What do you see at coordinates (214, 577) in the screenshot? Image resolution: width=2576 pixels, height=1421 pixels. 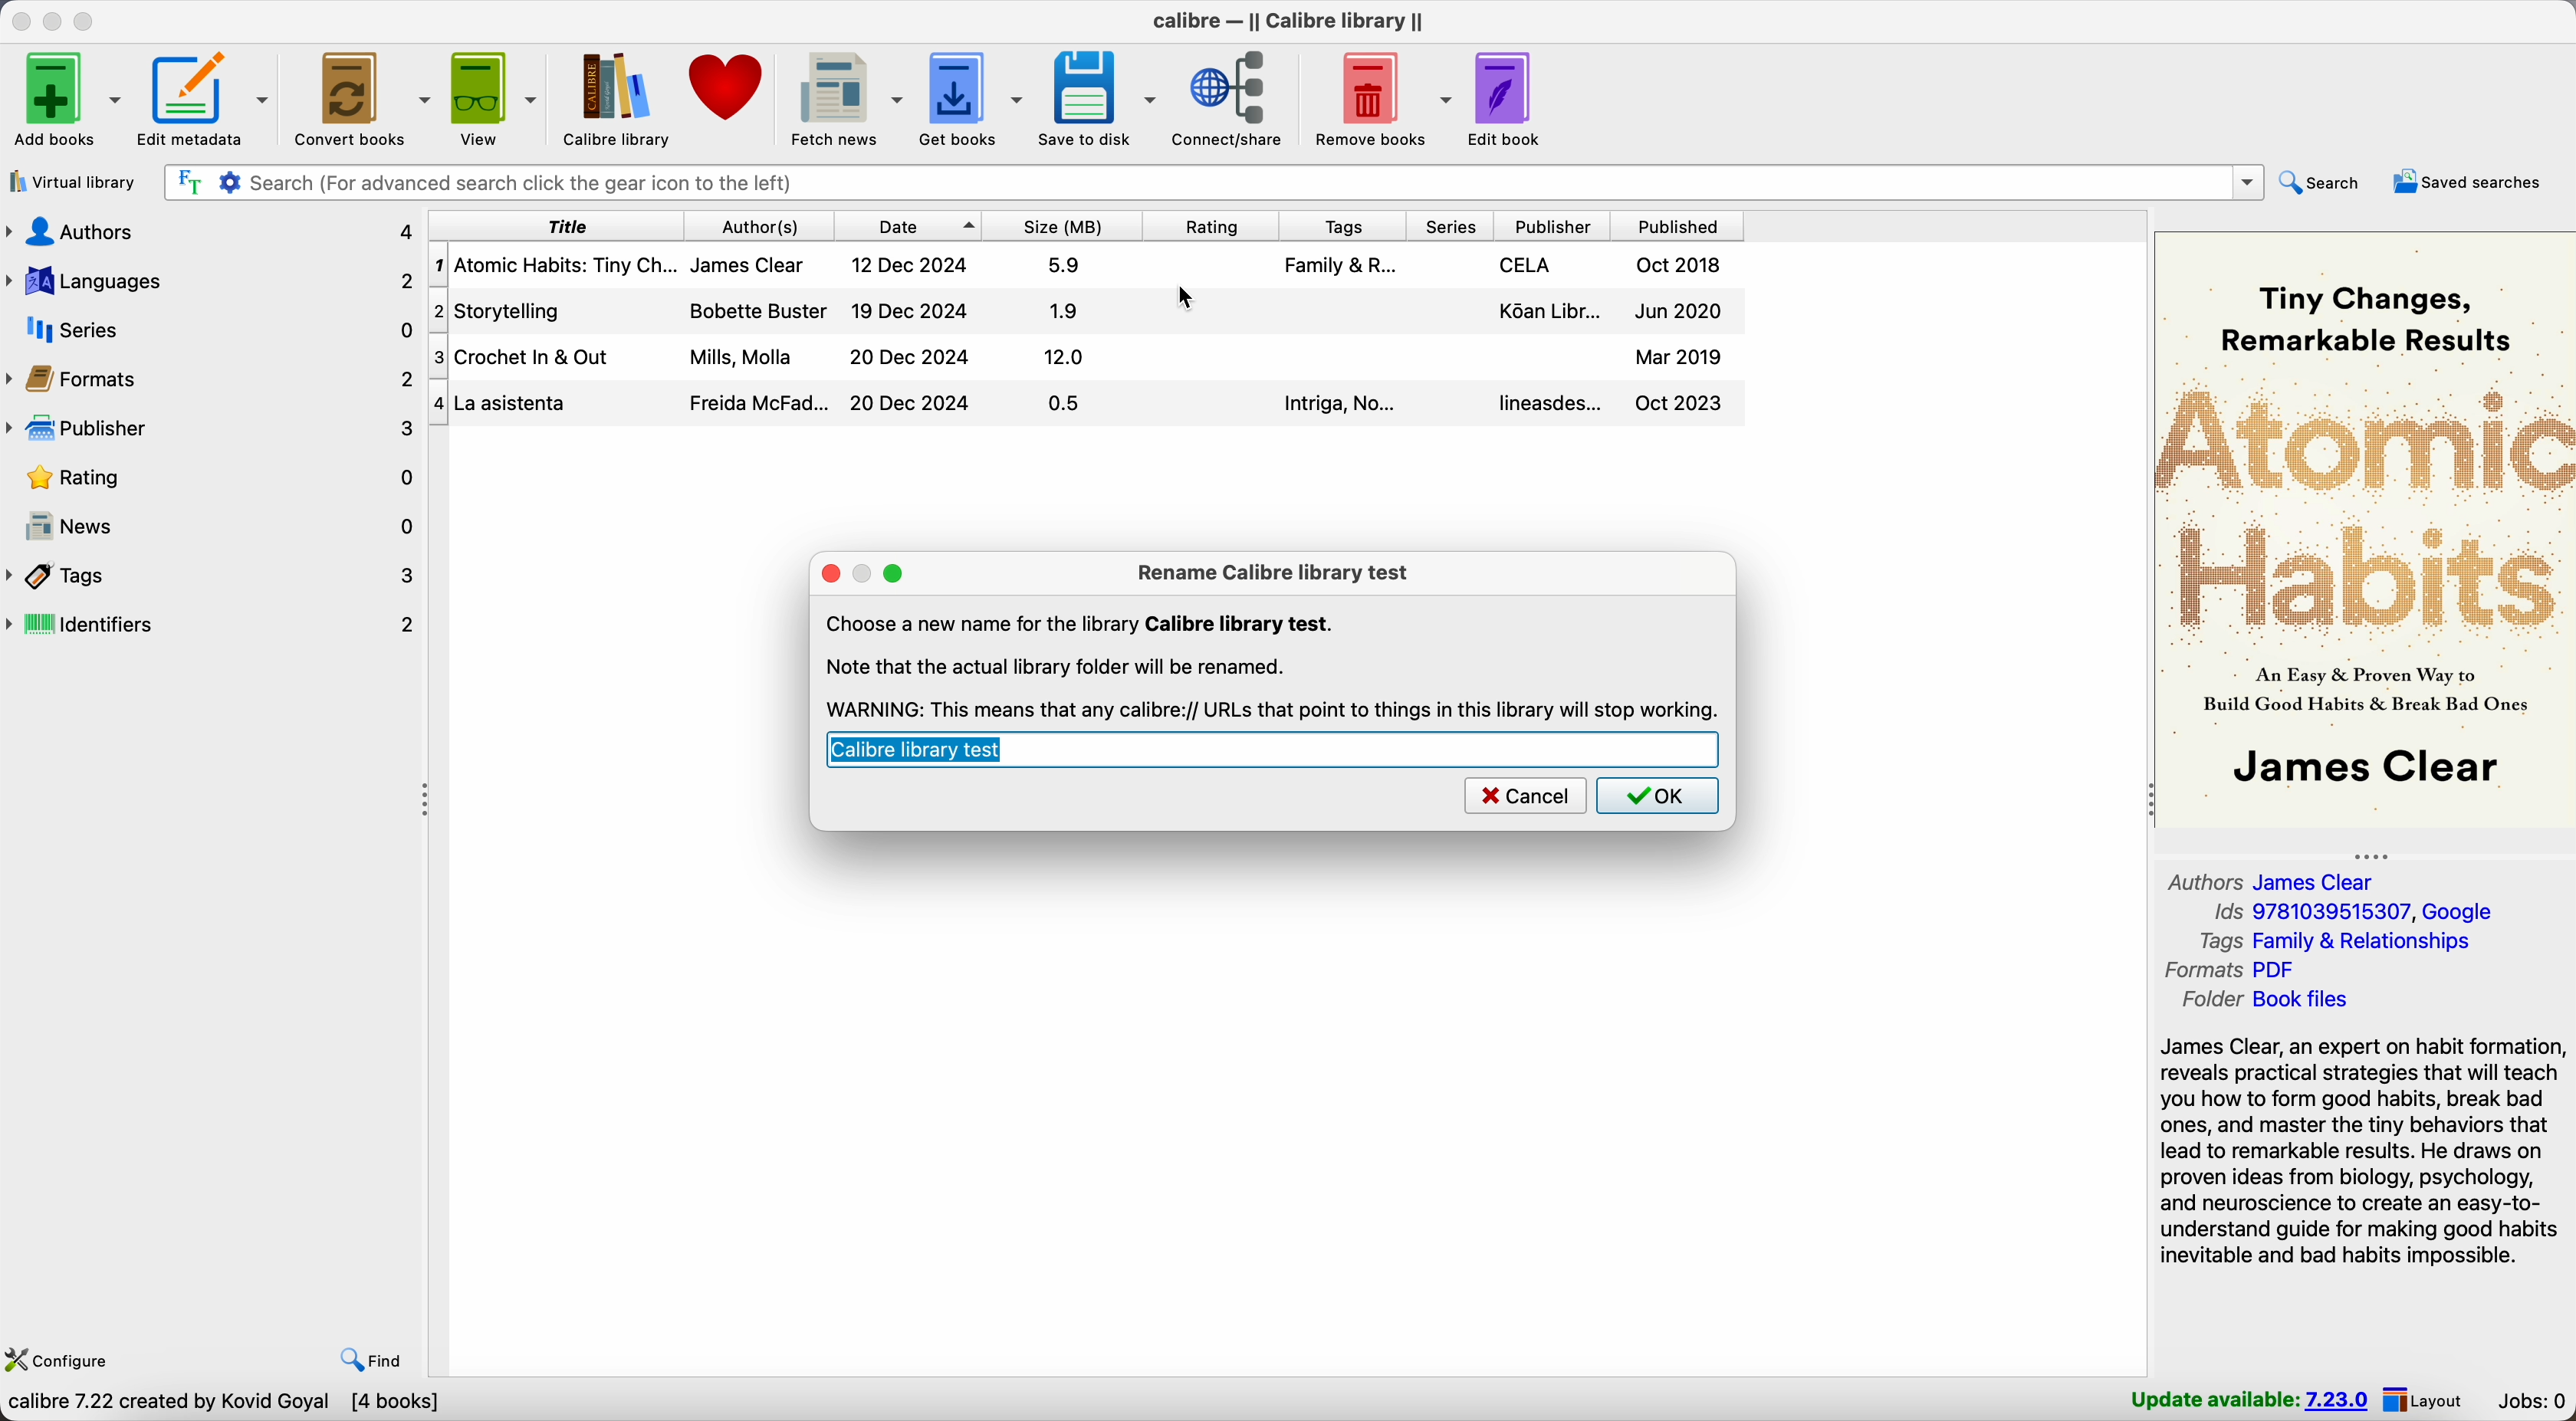 I see `tags` at bounding box center [214, 577].